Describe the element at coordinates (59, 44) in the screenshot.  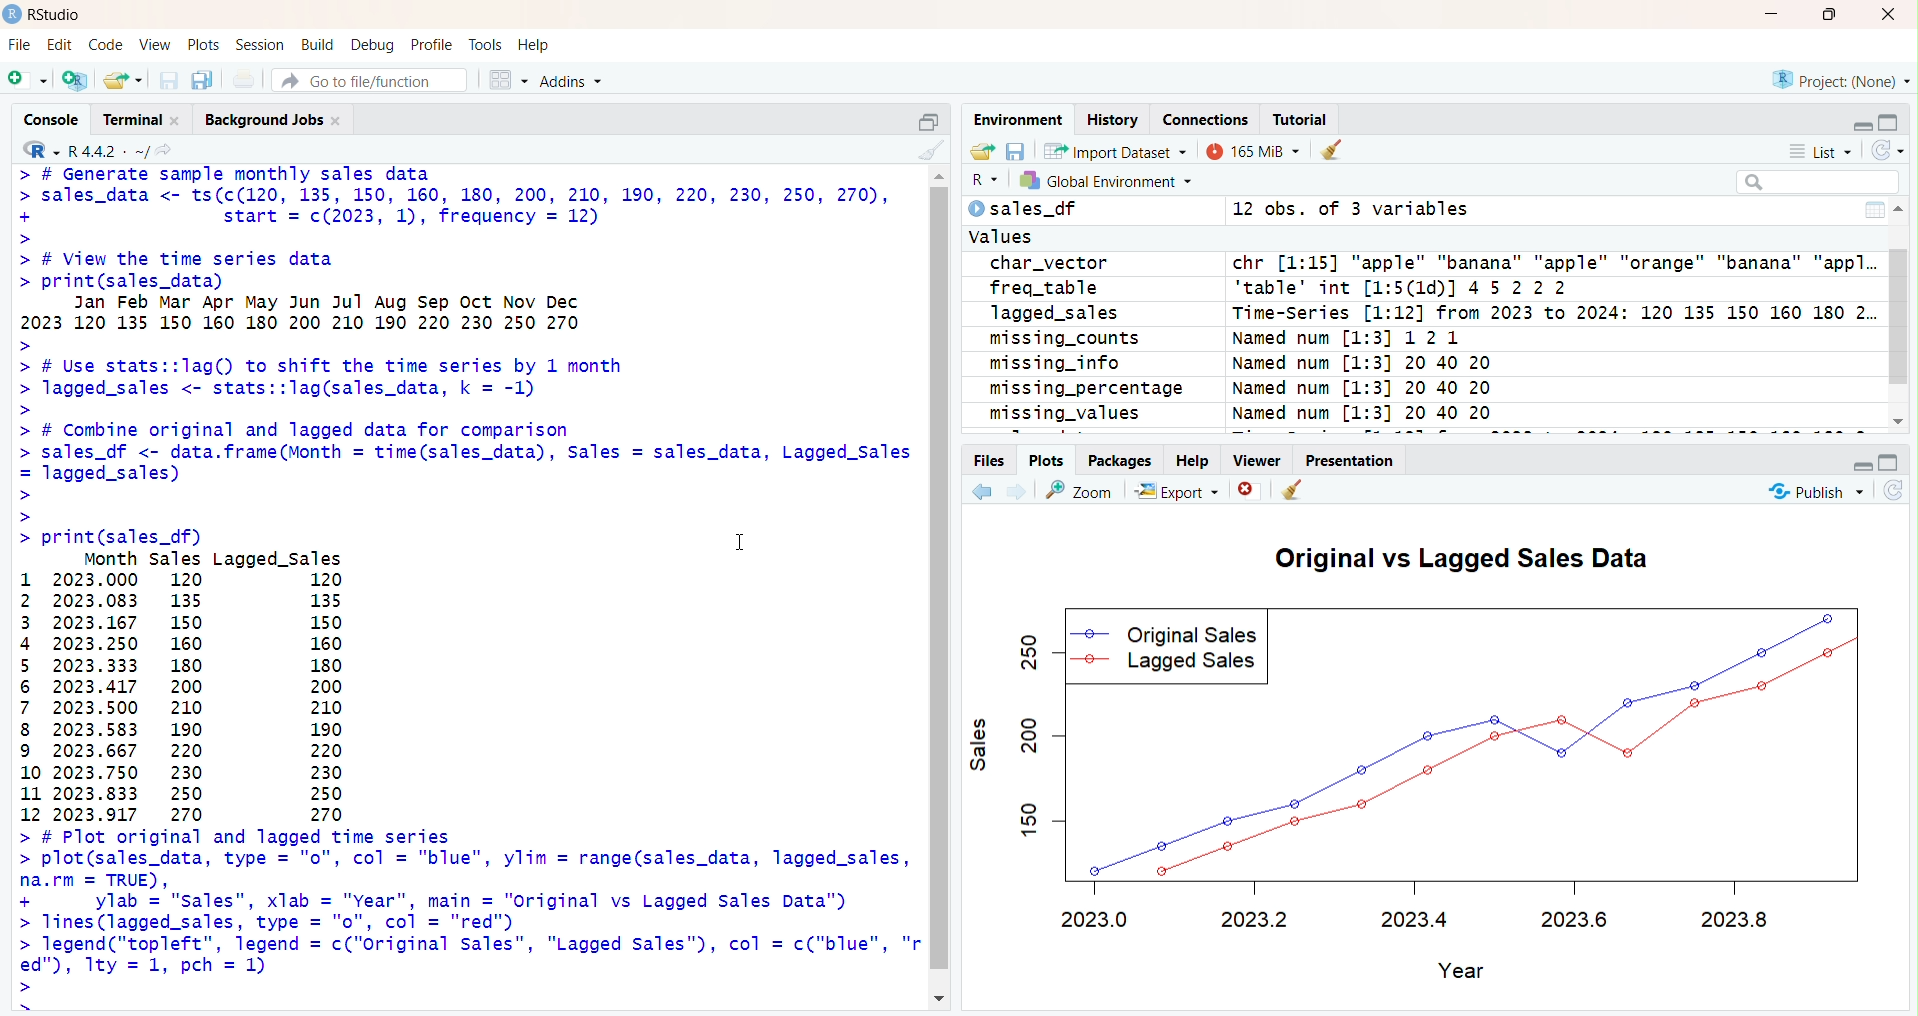
I see `edit` at that location.